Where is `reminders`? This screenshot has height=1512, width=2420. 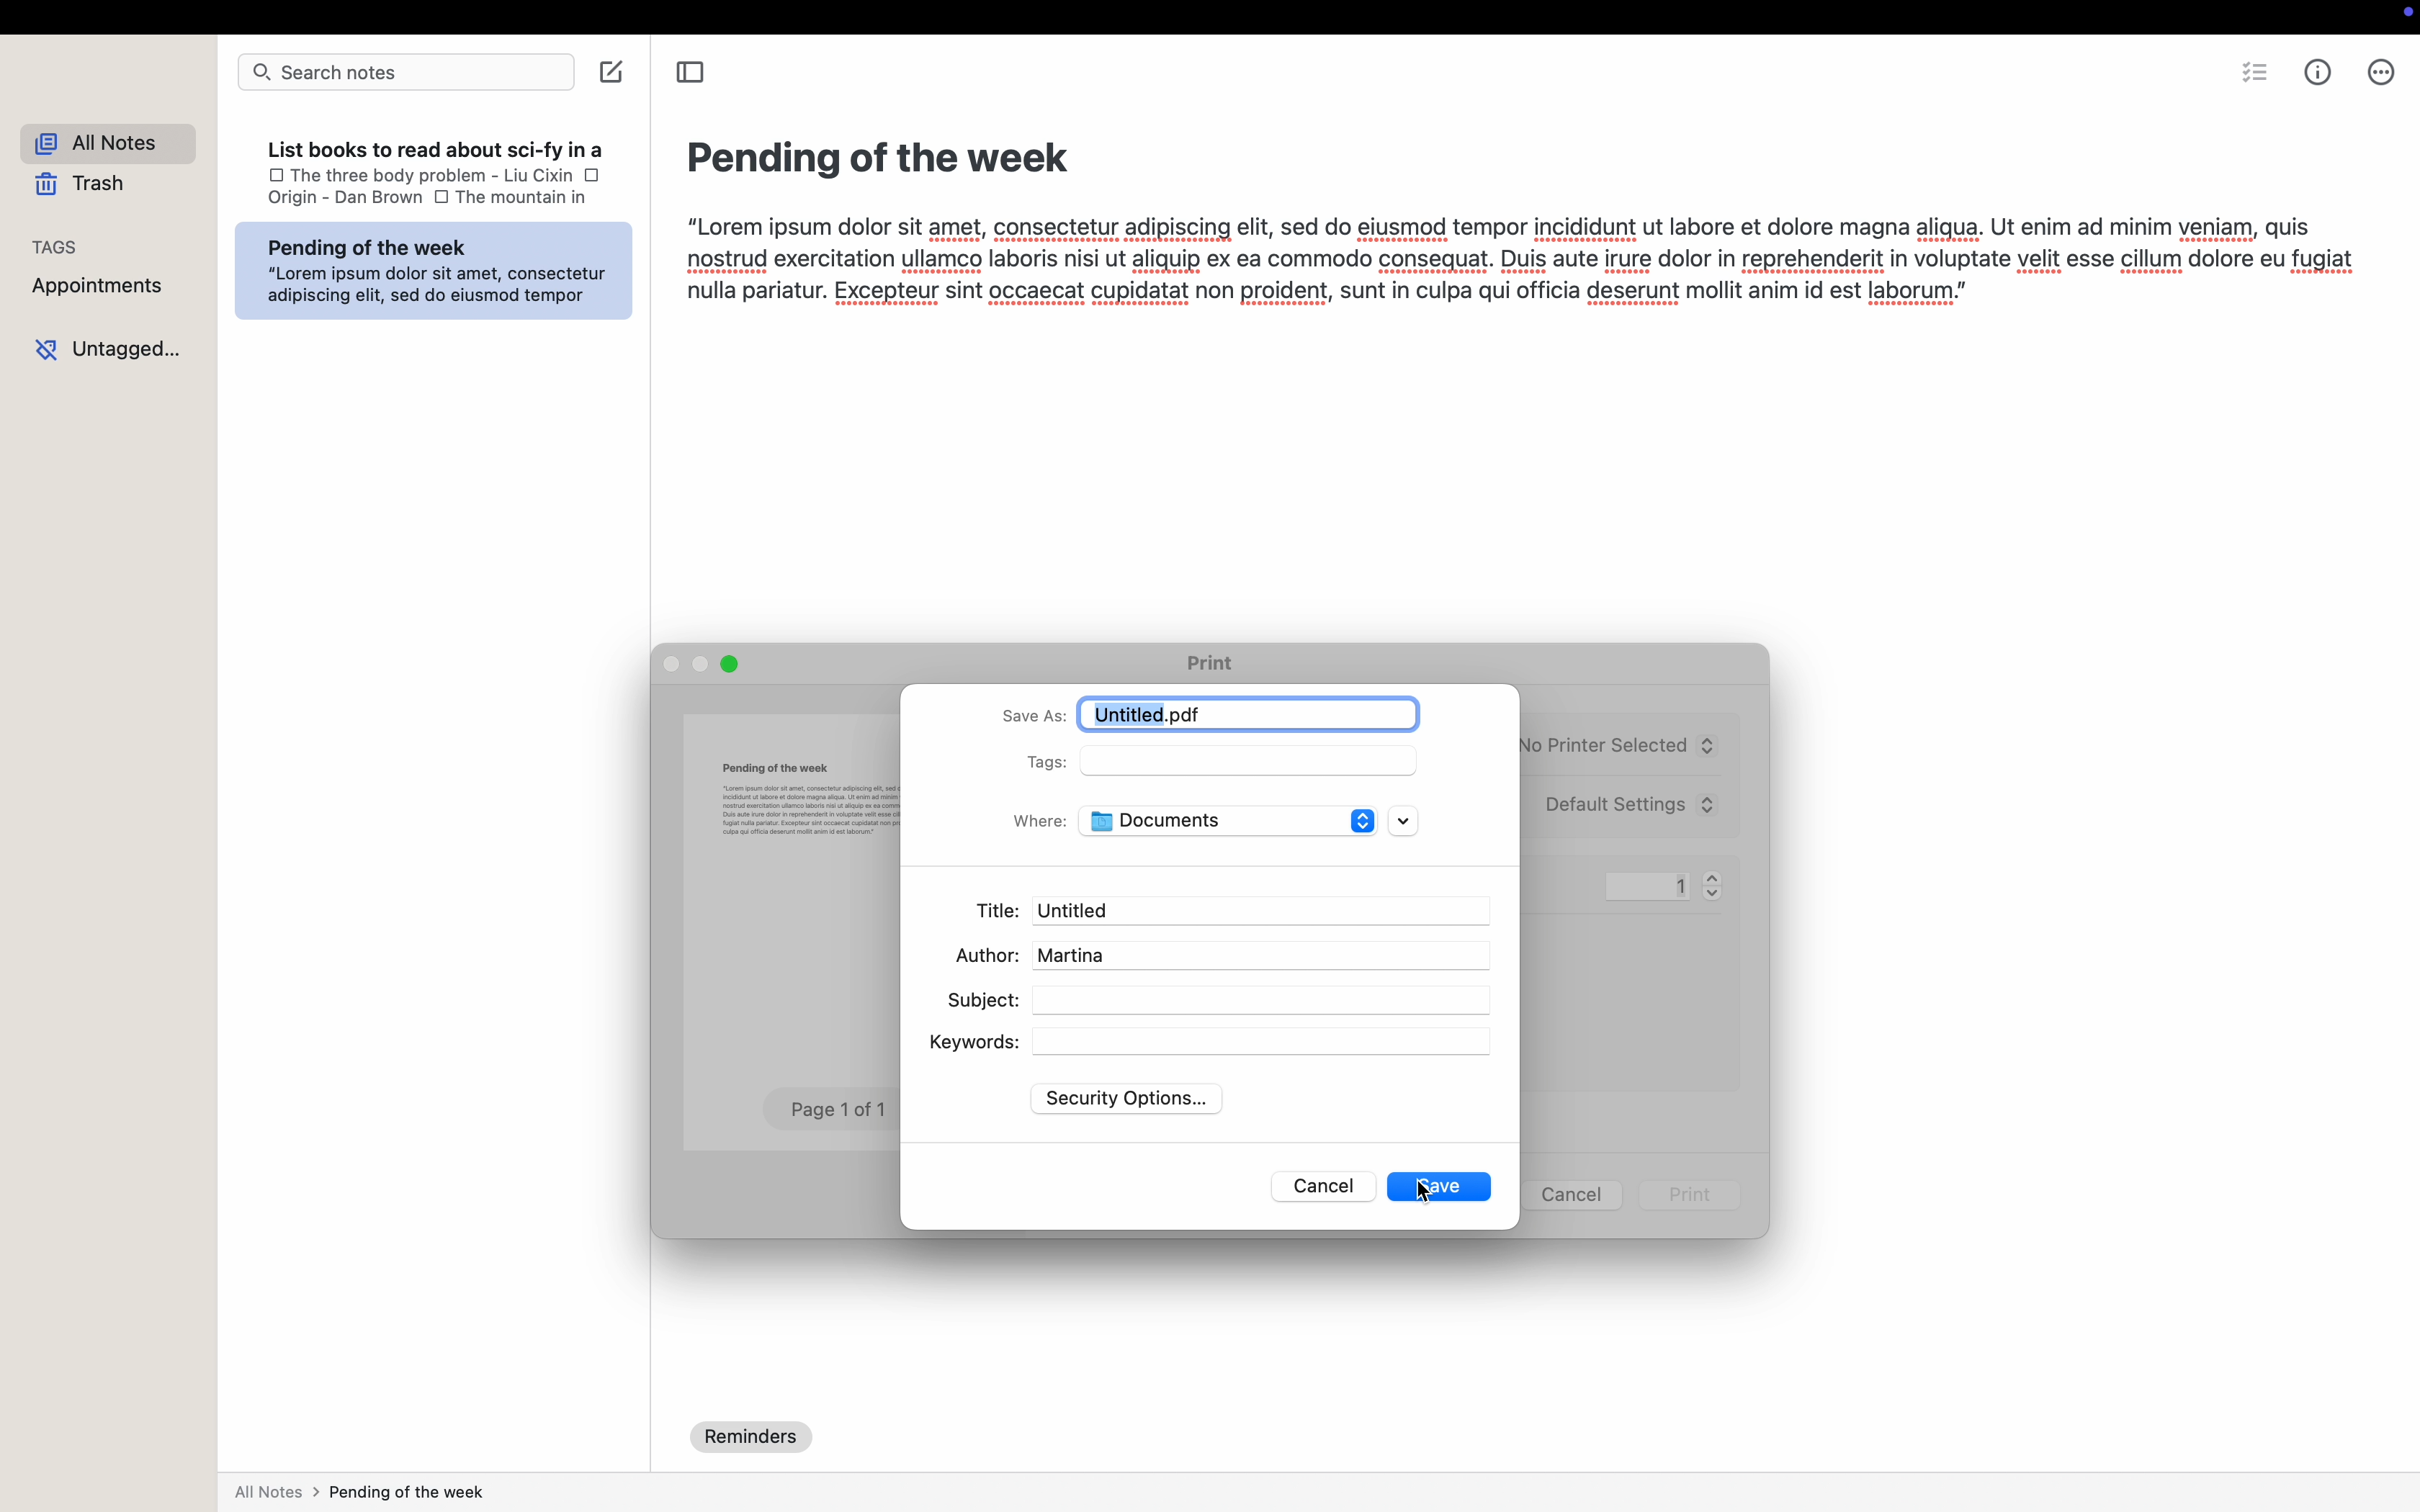
reminders is located at coordinates (753, 1436).